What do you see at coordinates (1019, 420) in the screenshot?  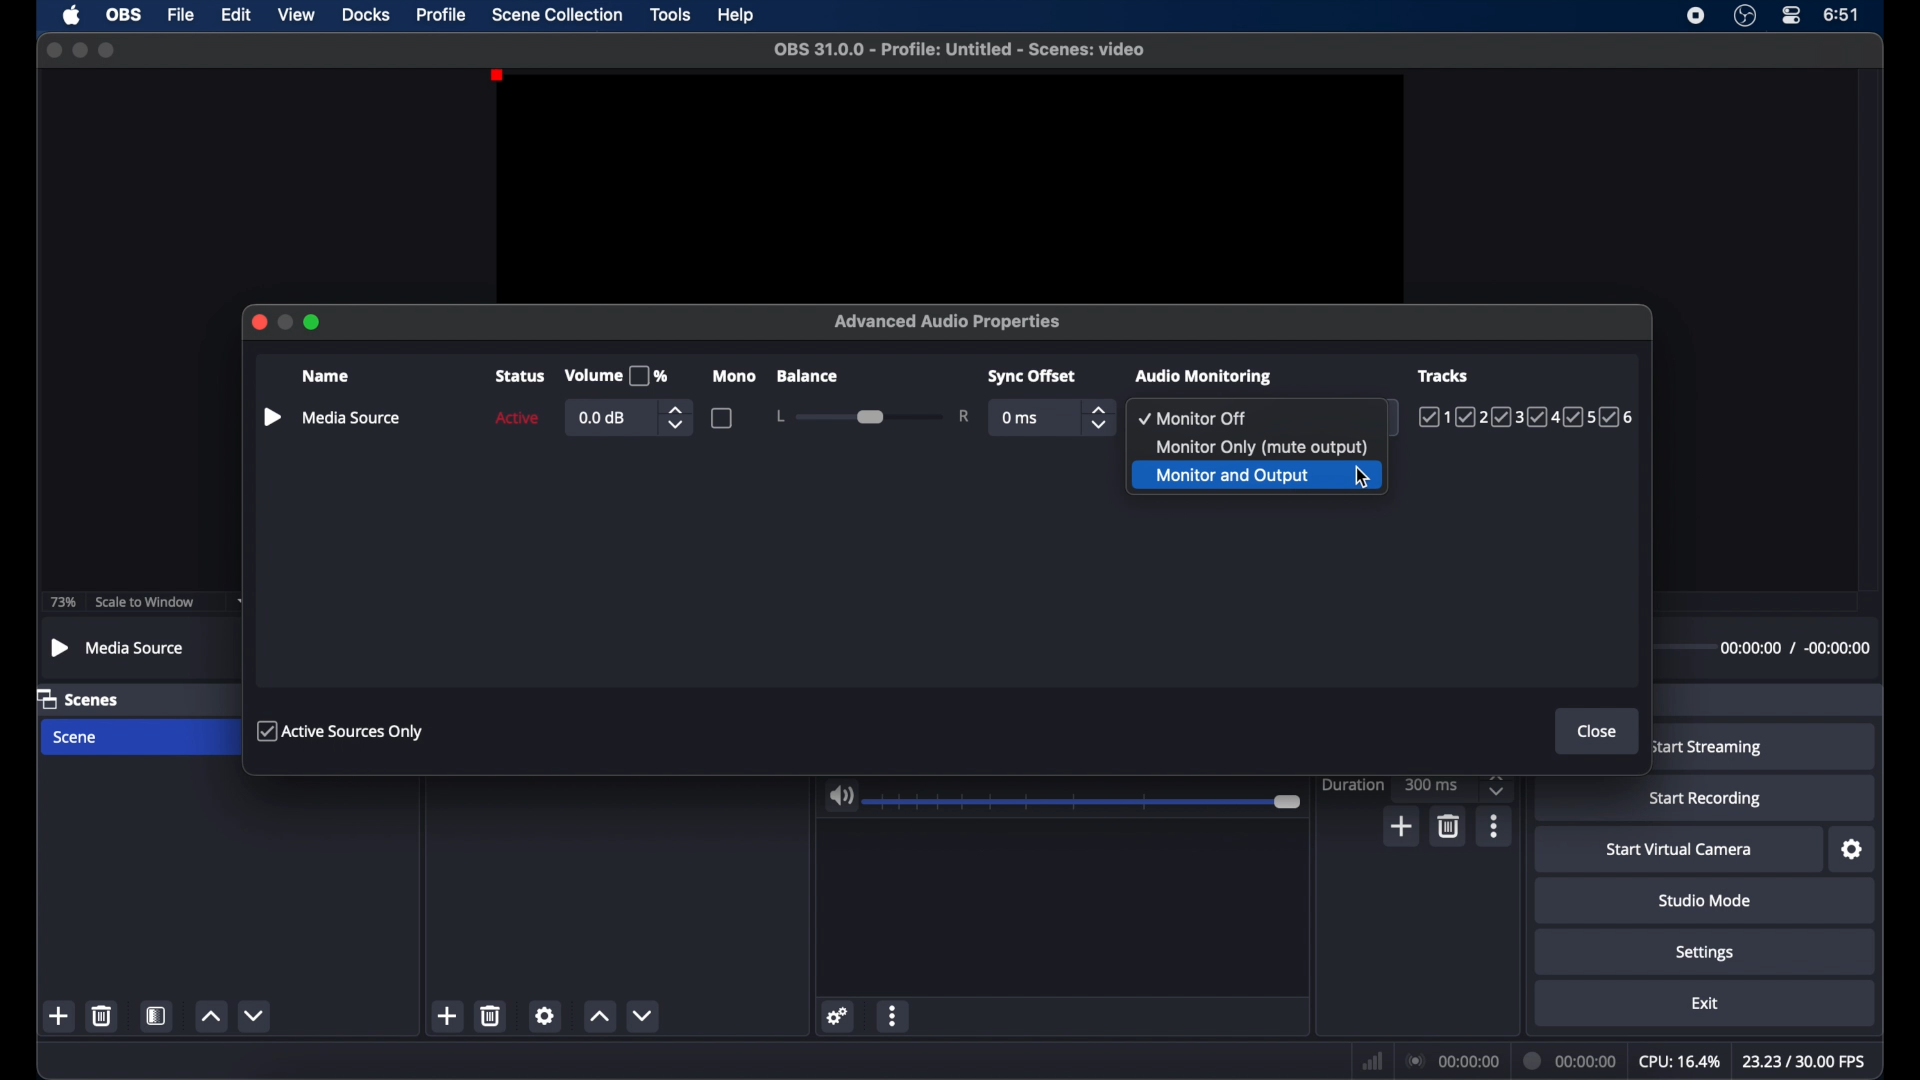 I see `0 ms` at bounding box center [1019, 420].